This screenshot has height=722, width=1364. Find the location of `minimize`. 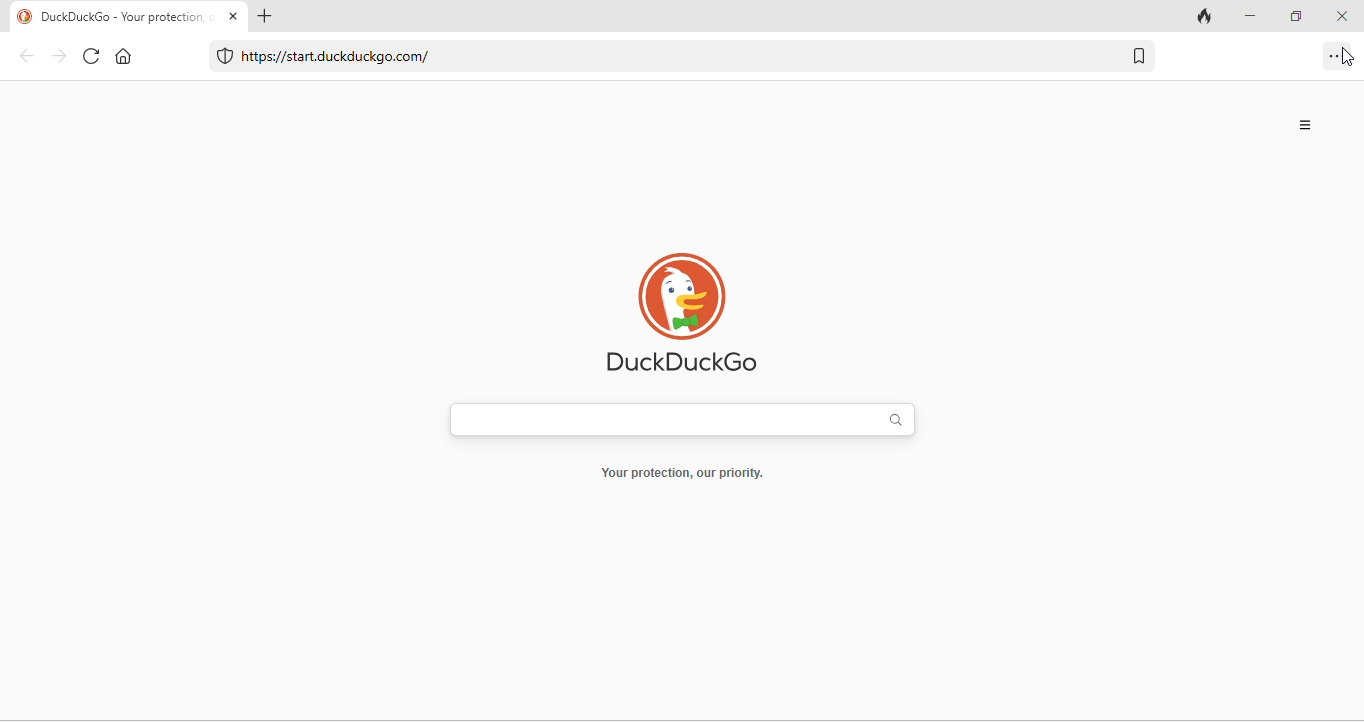

minimize is located at coordinates (1253, 17).